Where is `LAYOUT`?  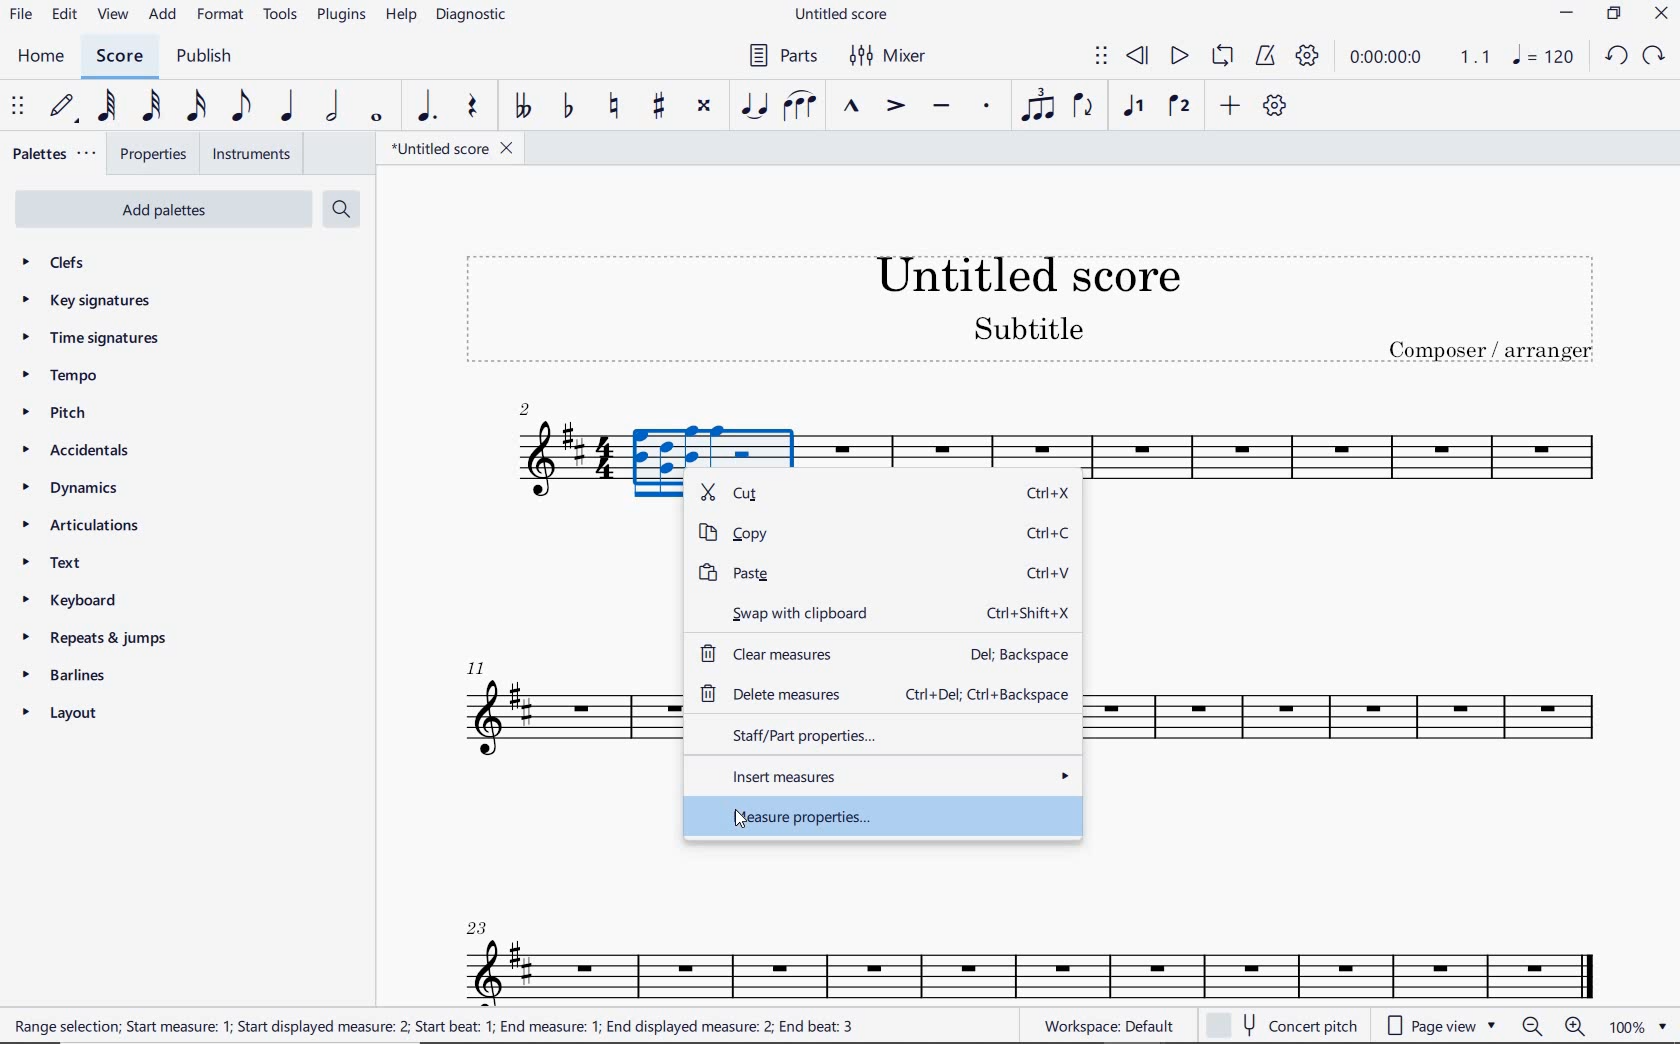 LAYOUT is located at coordinates (64, 717).